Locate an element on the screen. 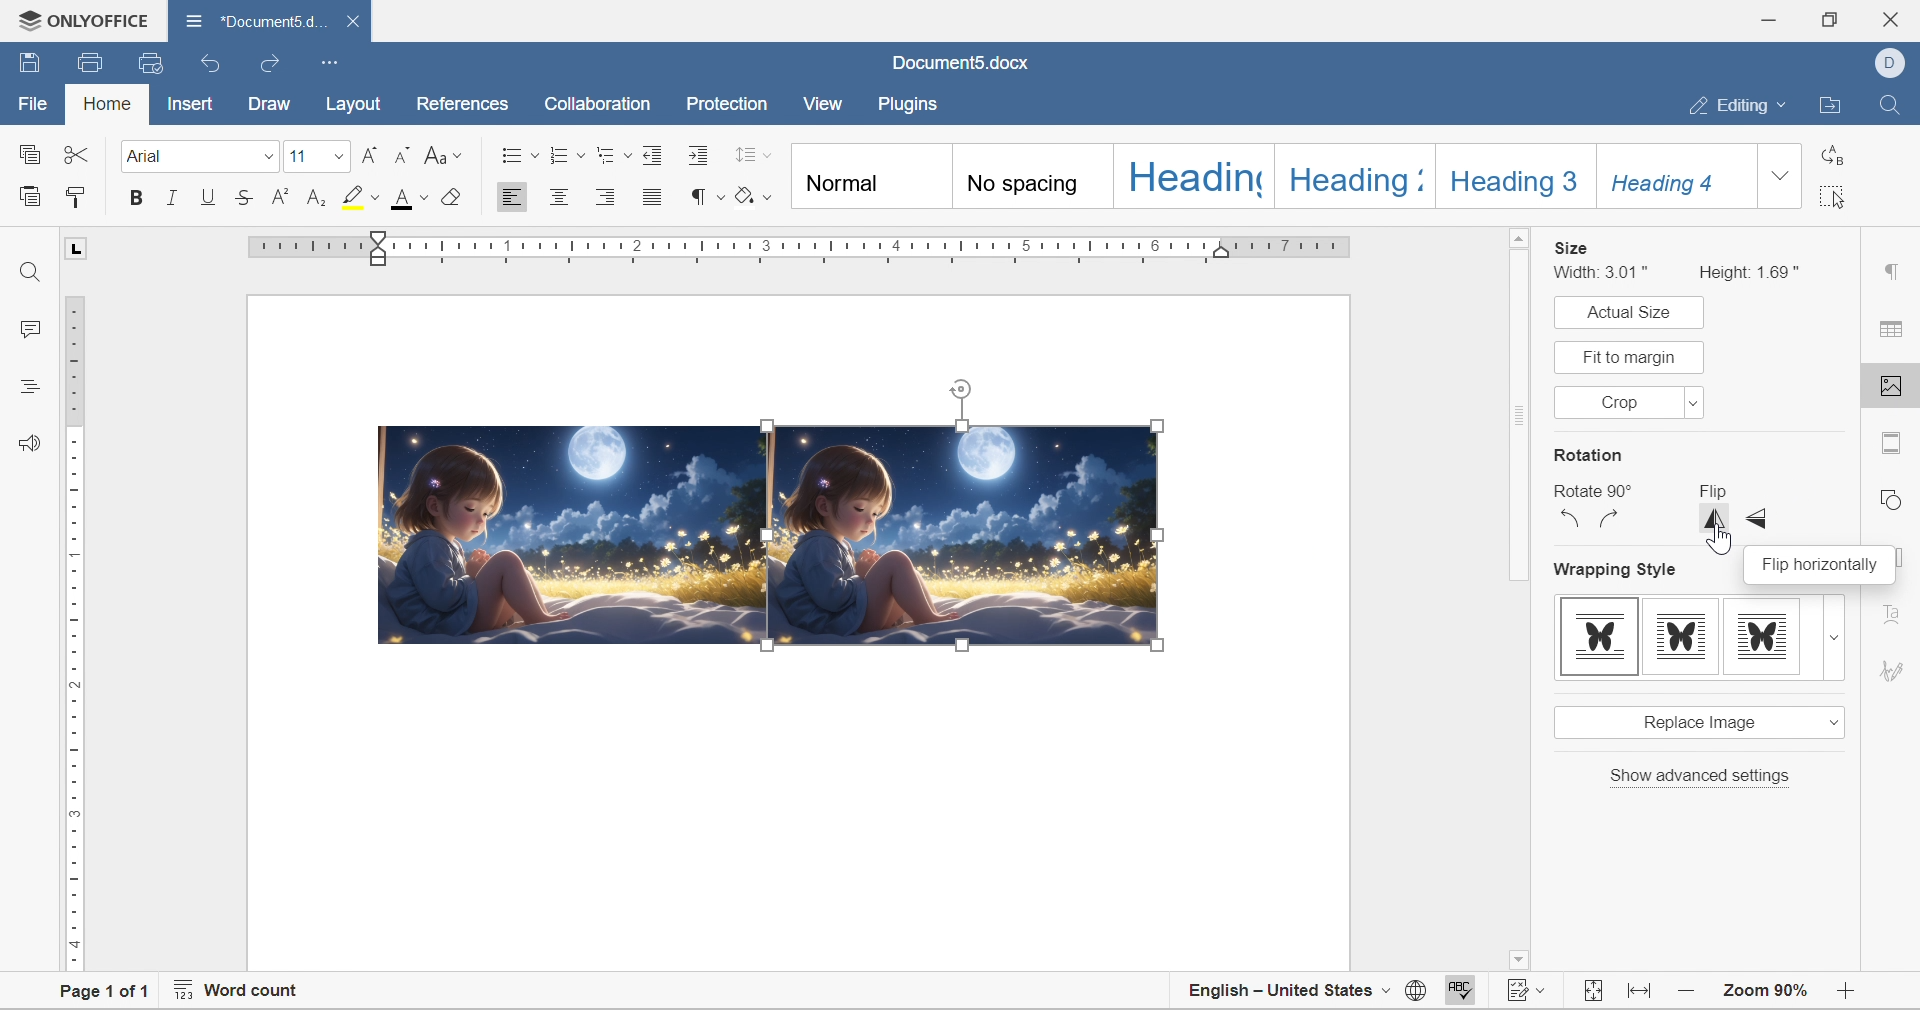  scroll bar is located at coordinates (1517, 593).